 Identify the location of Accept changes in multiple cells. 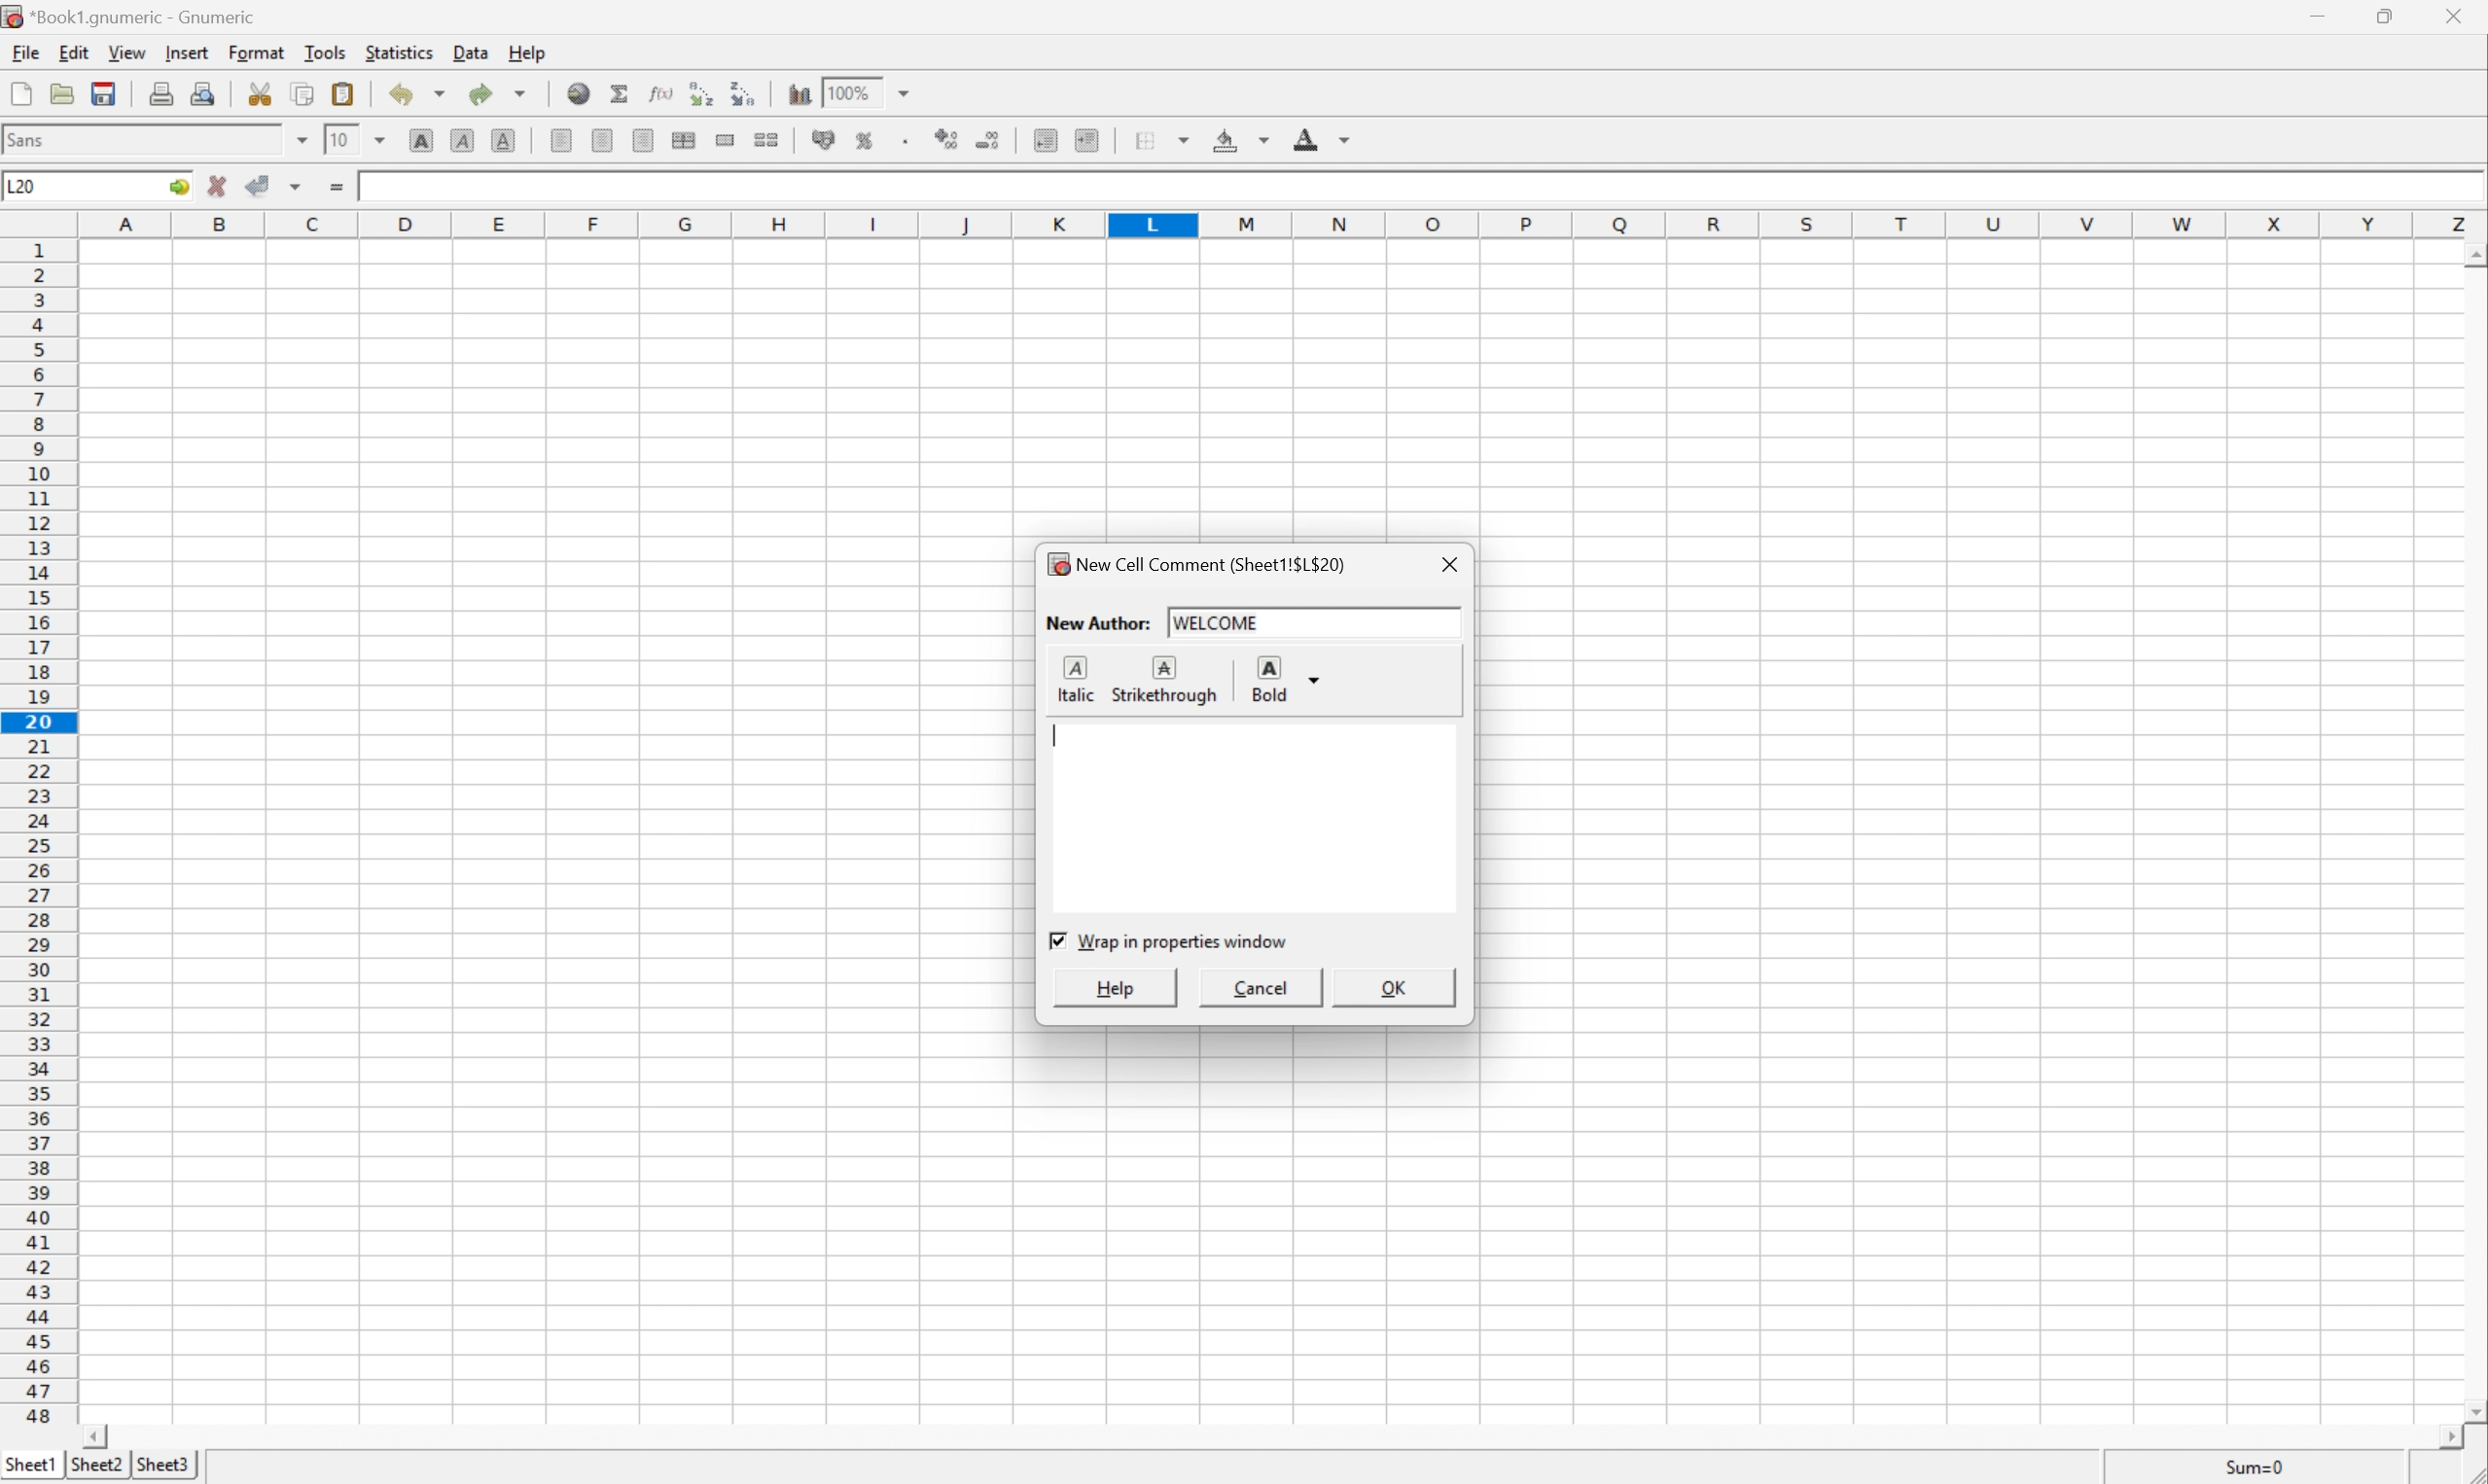
(296, 187).